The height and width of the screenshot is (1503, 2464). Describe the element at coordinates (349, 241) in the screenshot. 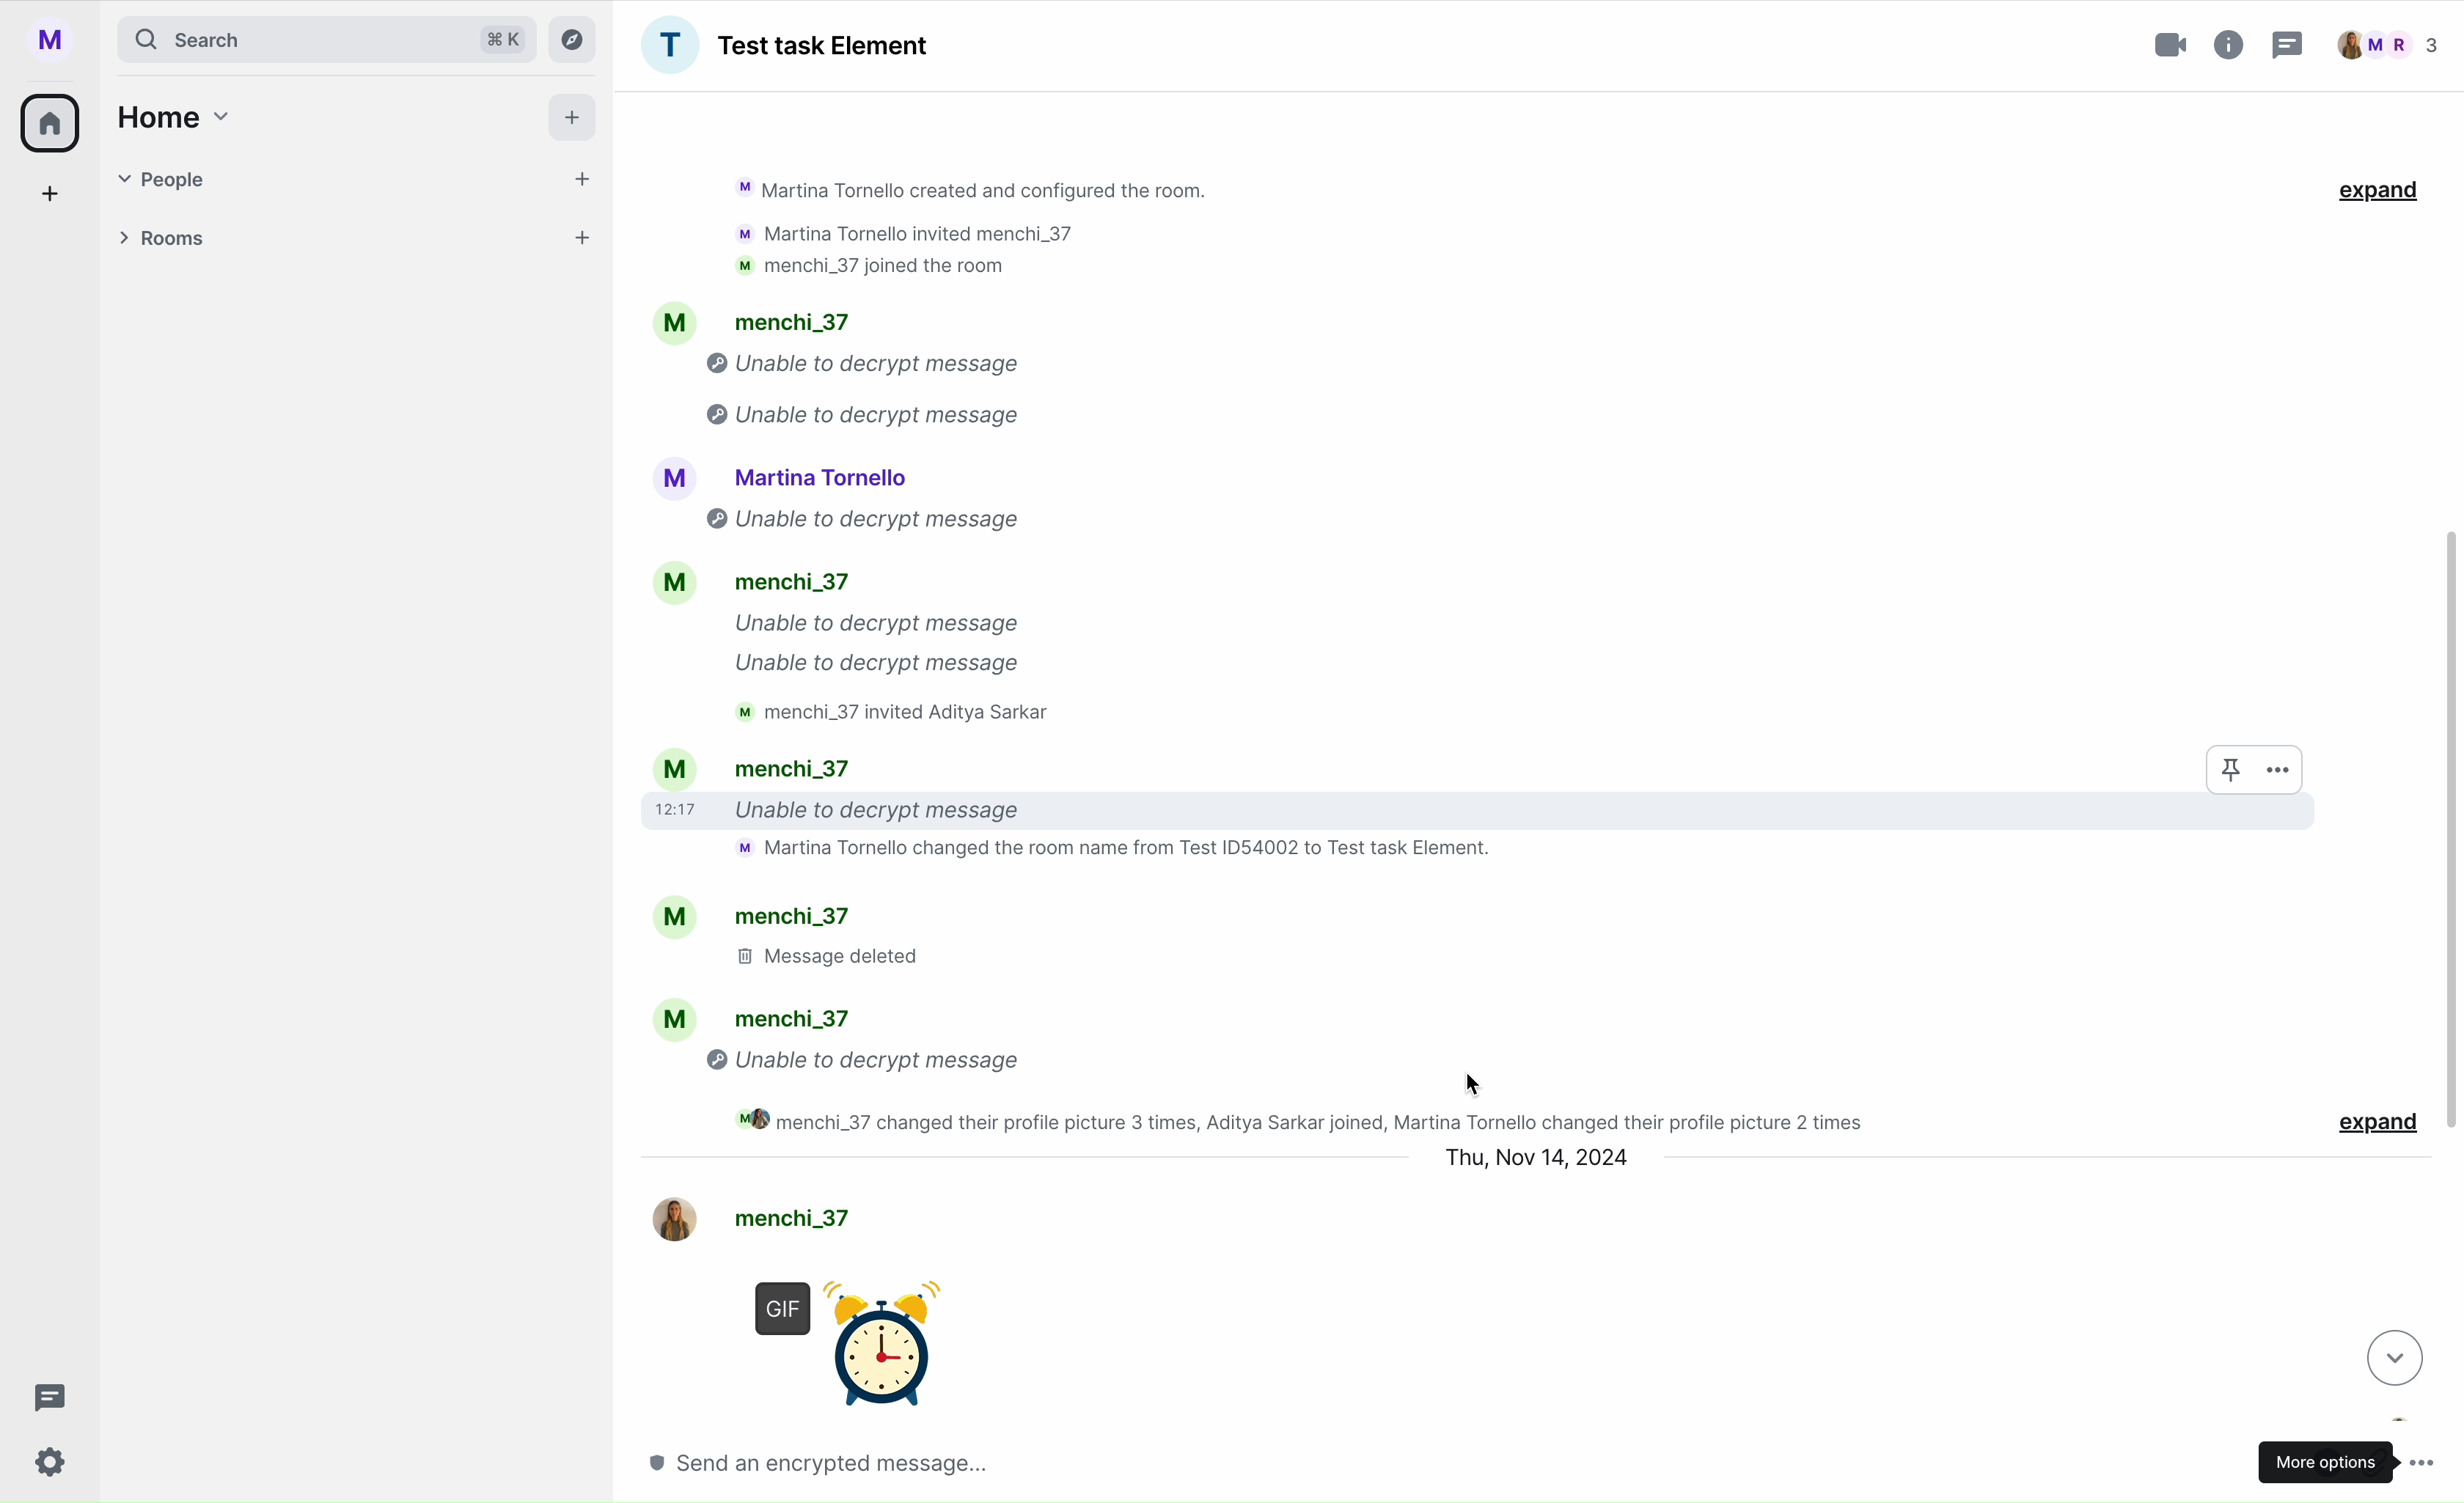

I see `rooms tab` at that location.